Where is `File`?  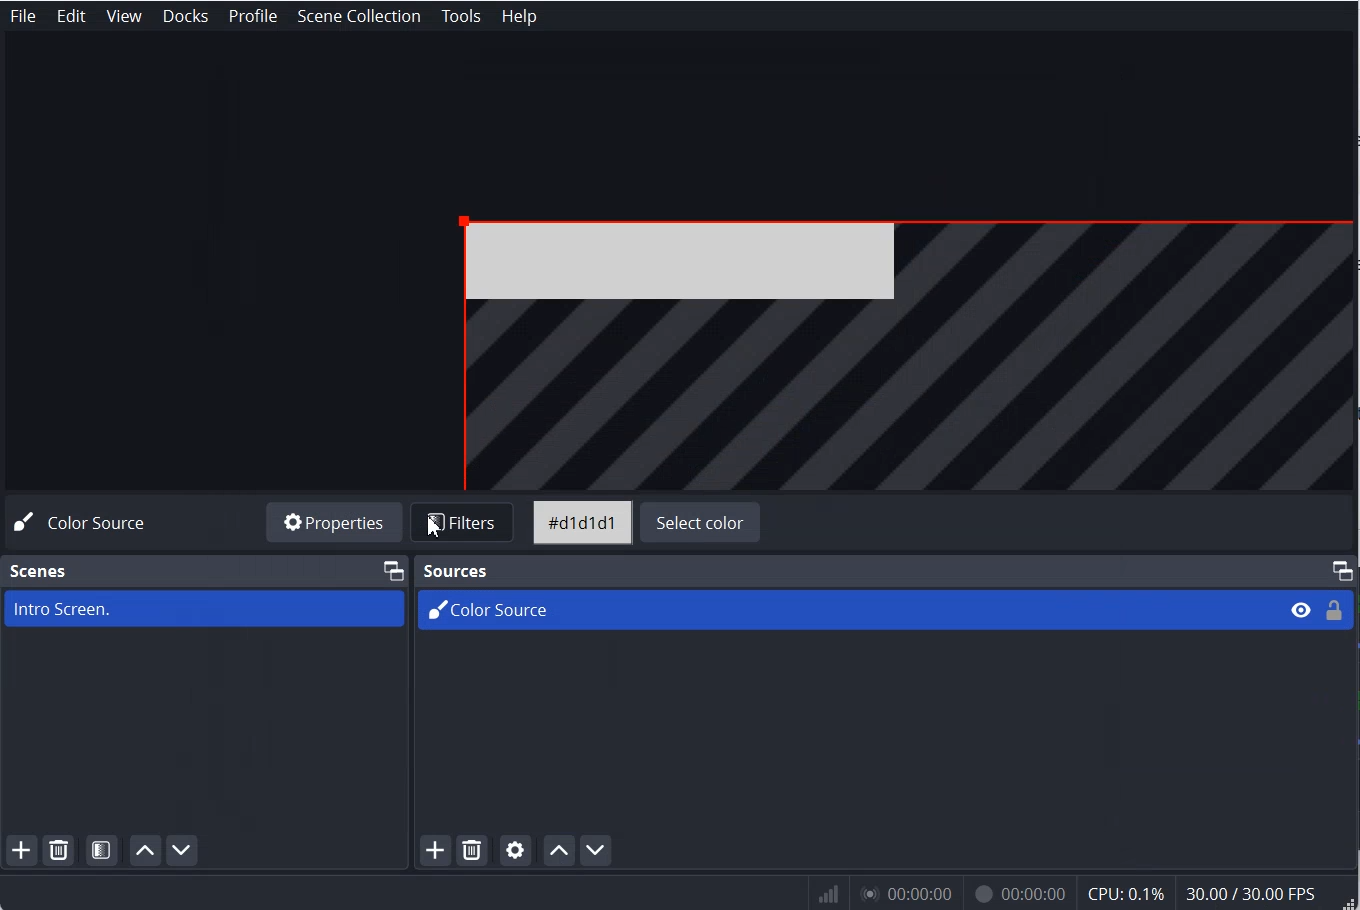 File is located at coordinates (22, 16).